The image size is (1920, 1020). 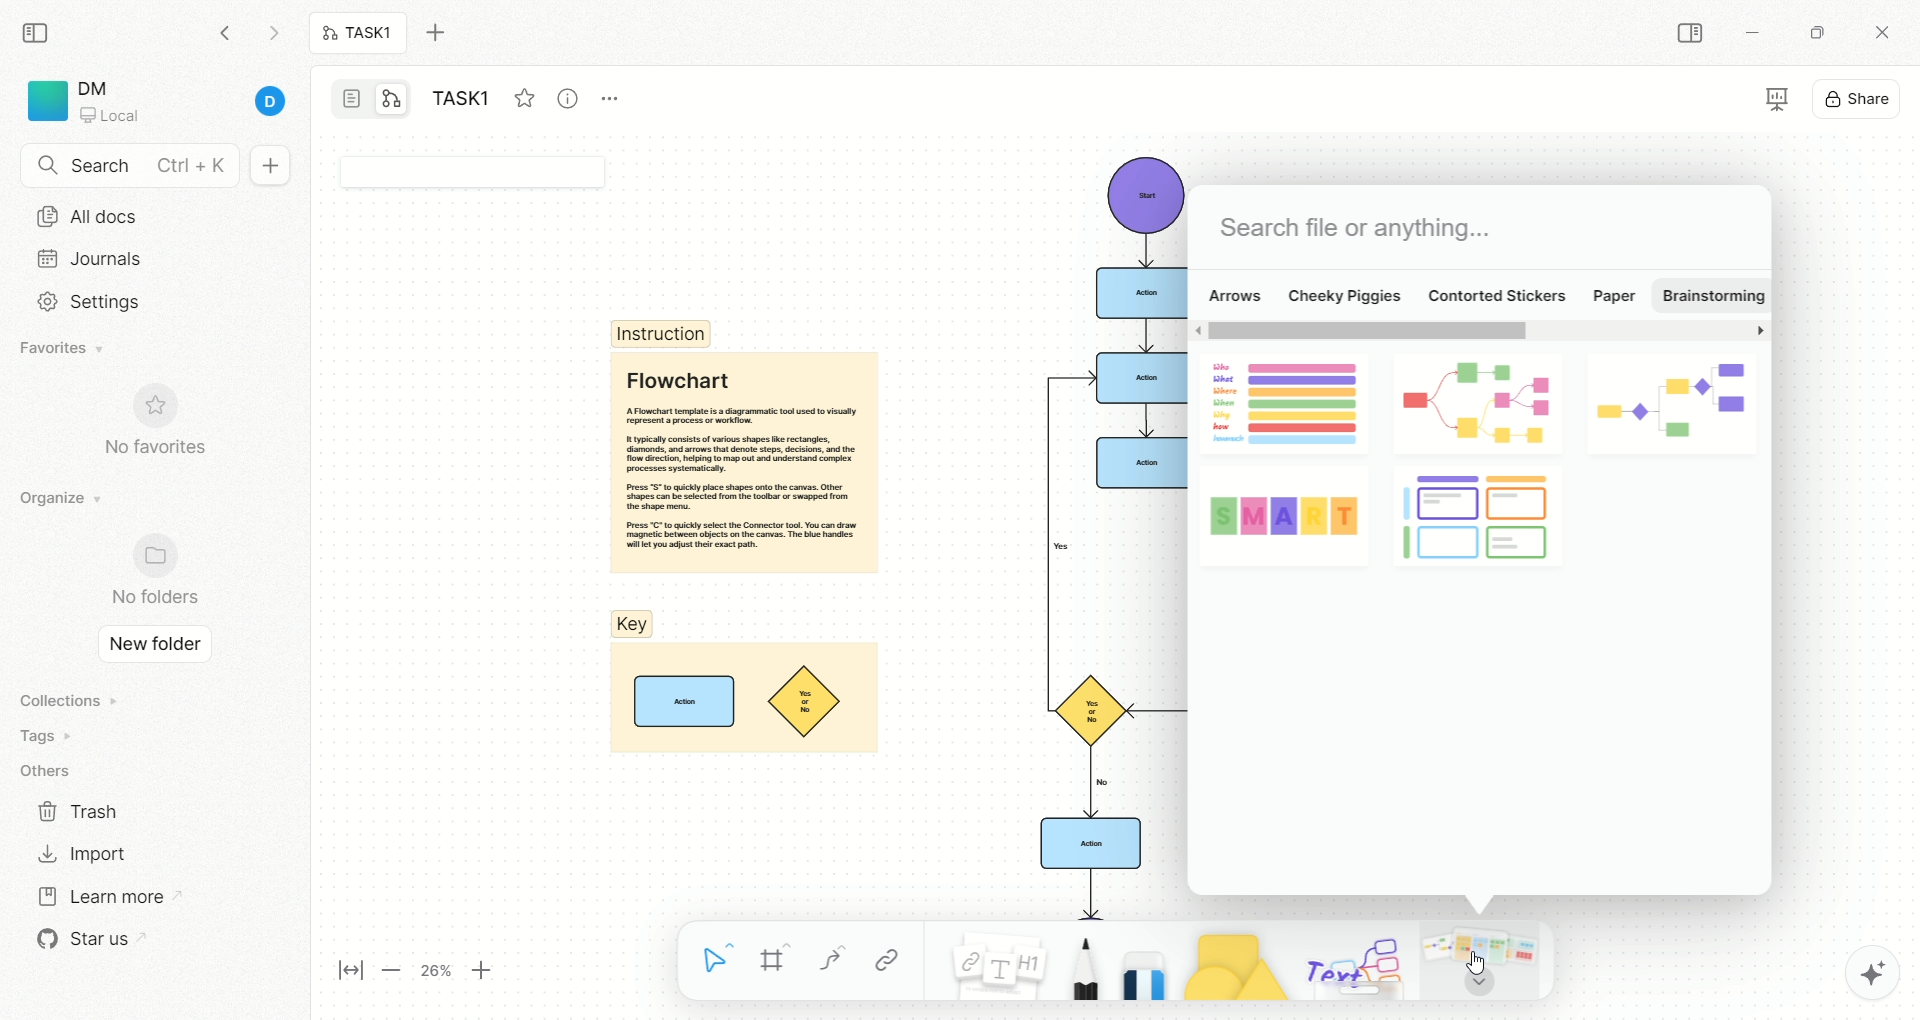 What do you see at coordinates (1750, 36) in the screenshot?
I see `minimize` at bounding box center [1750, 36].